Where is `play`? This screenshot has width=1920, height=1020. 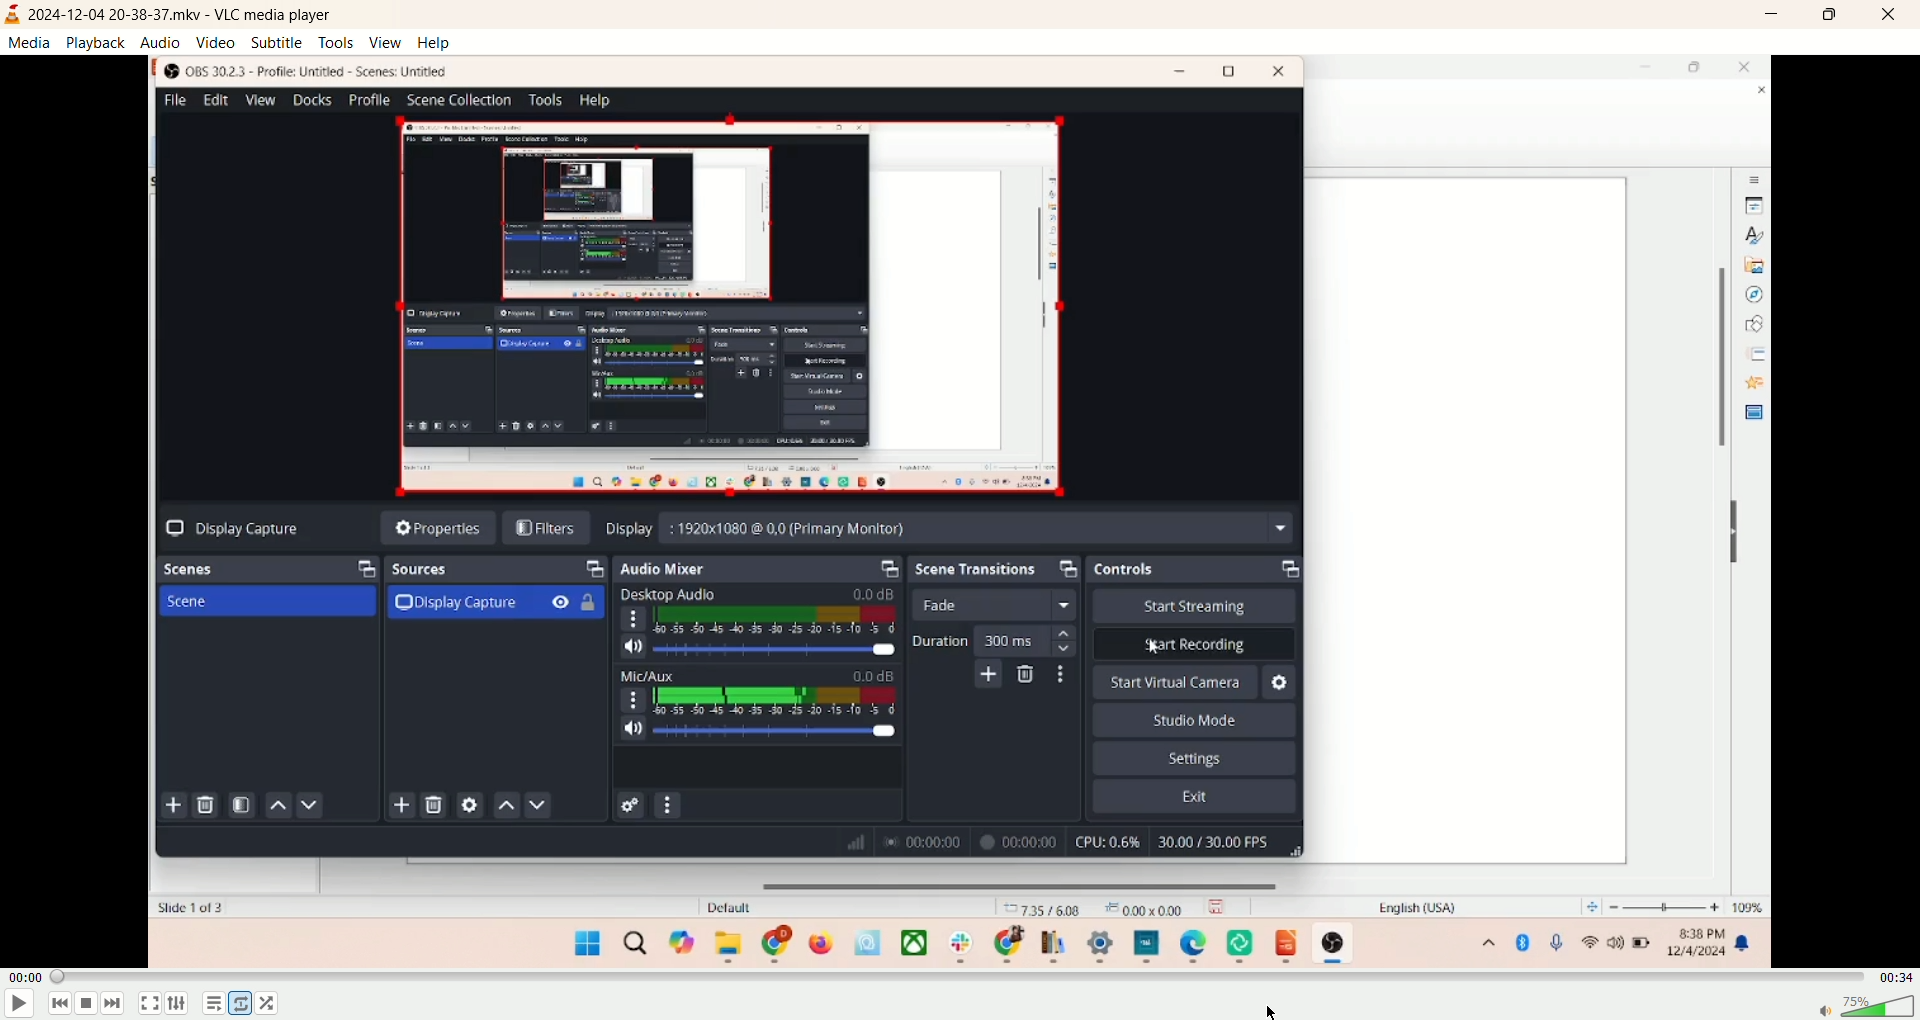
play is located at coordinates (20, 1005).